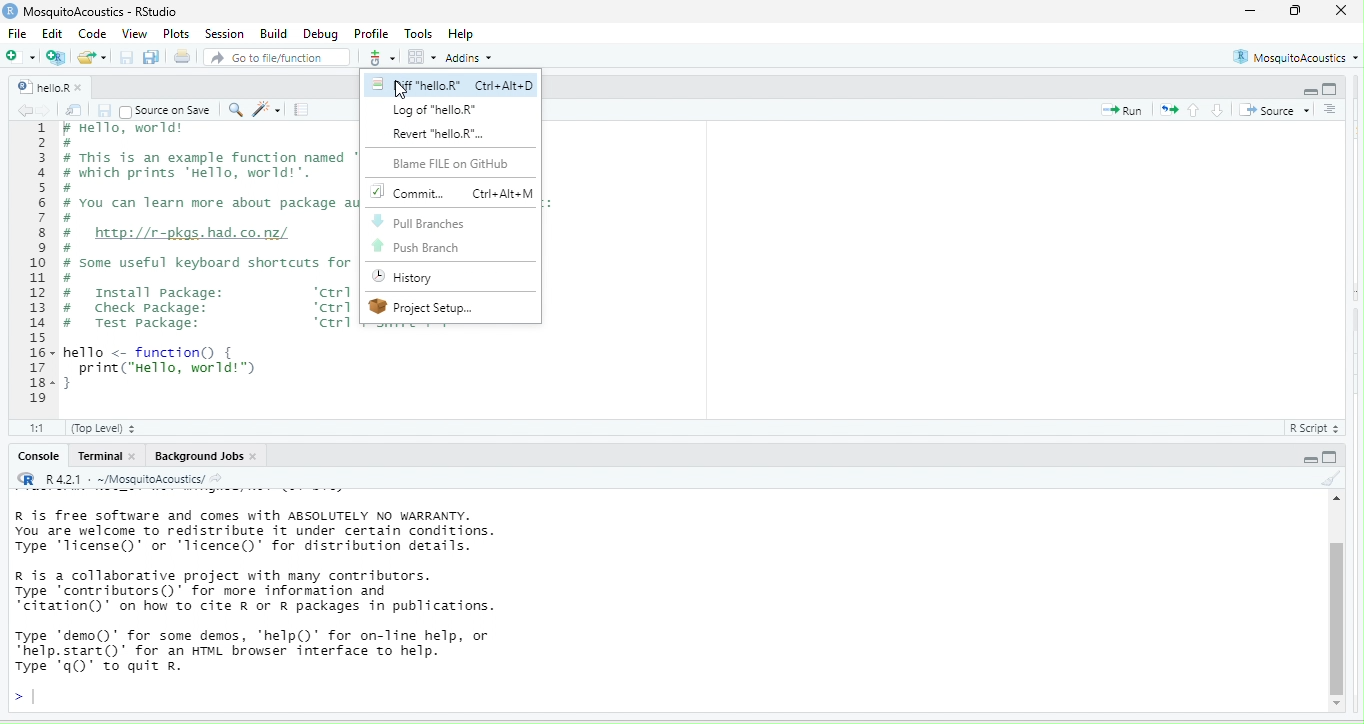 This screenshot has height=724, width=1364. I want to click on new file, so click(21, 56).